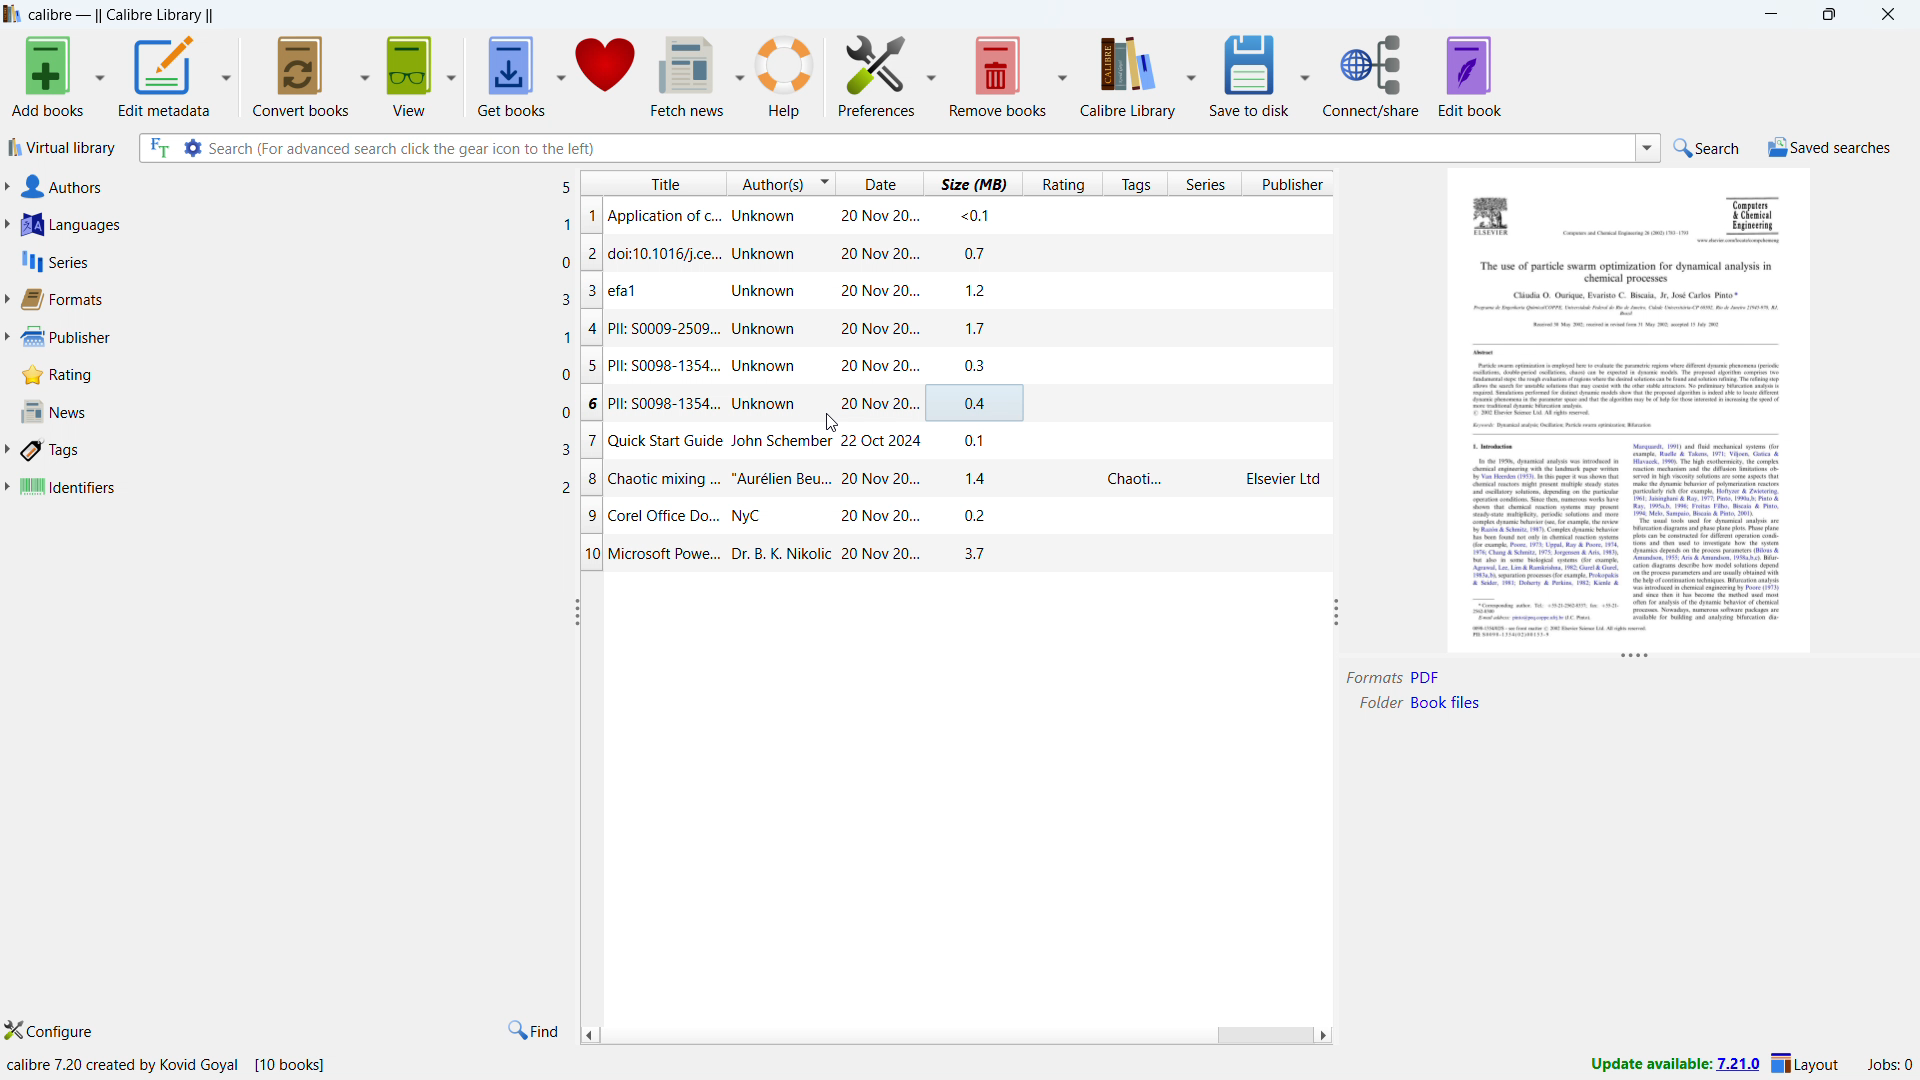  I want to click on configure, so click(48, 1029).